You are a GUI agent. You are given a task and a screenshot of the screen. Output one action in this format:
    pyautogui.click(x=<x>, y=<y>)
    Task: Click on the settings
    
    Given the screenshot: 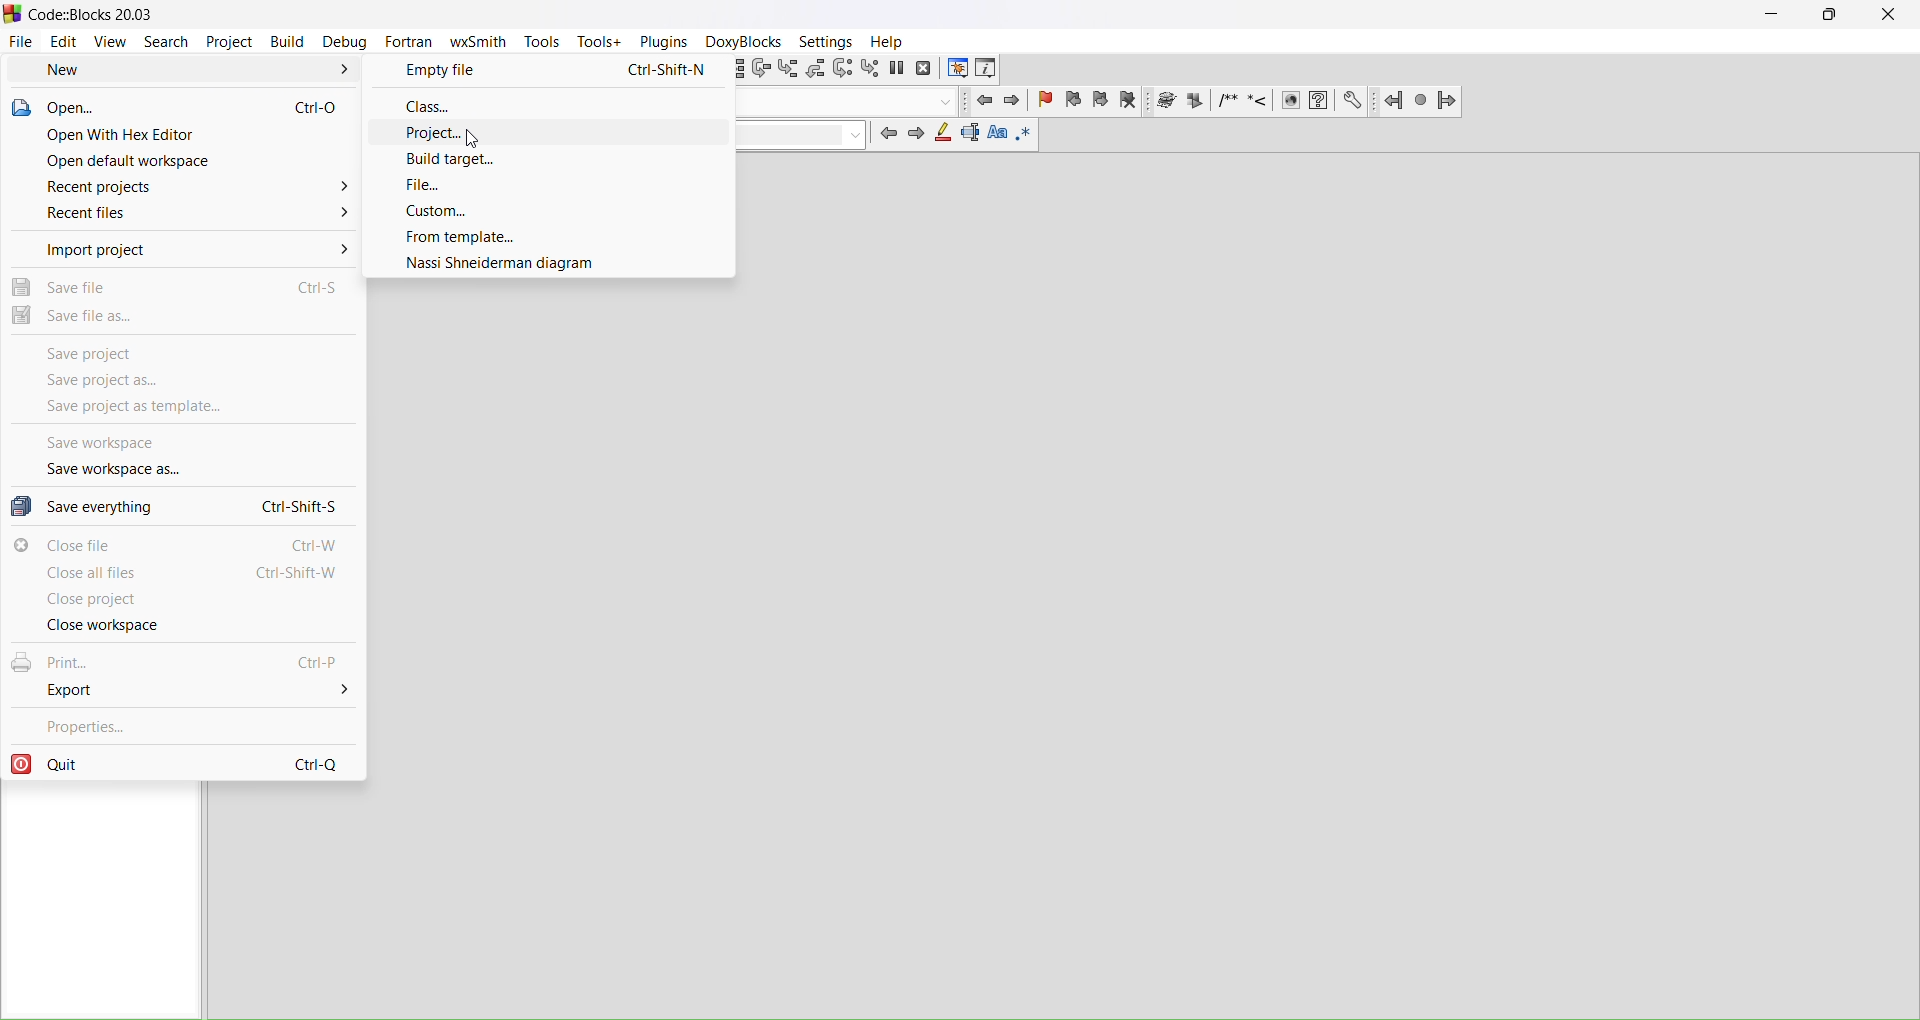 What is the action you would take?
    pyautogui.click(x=830, y=43)
    